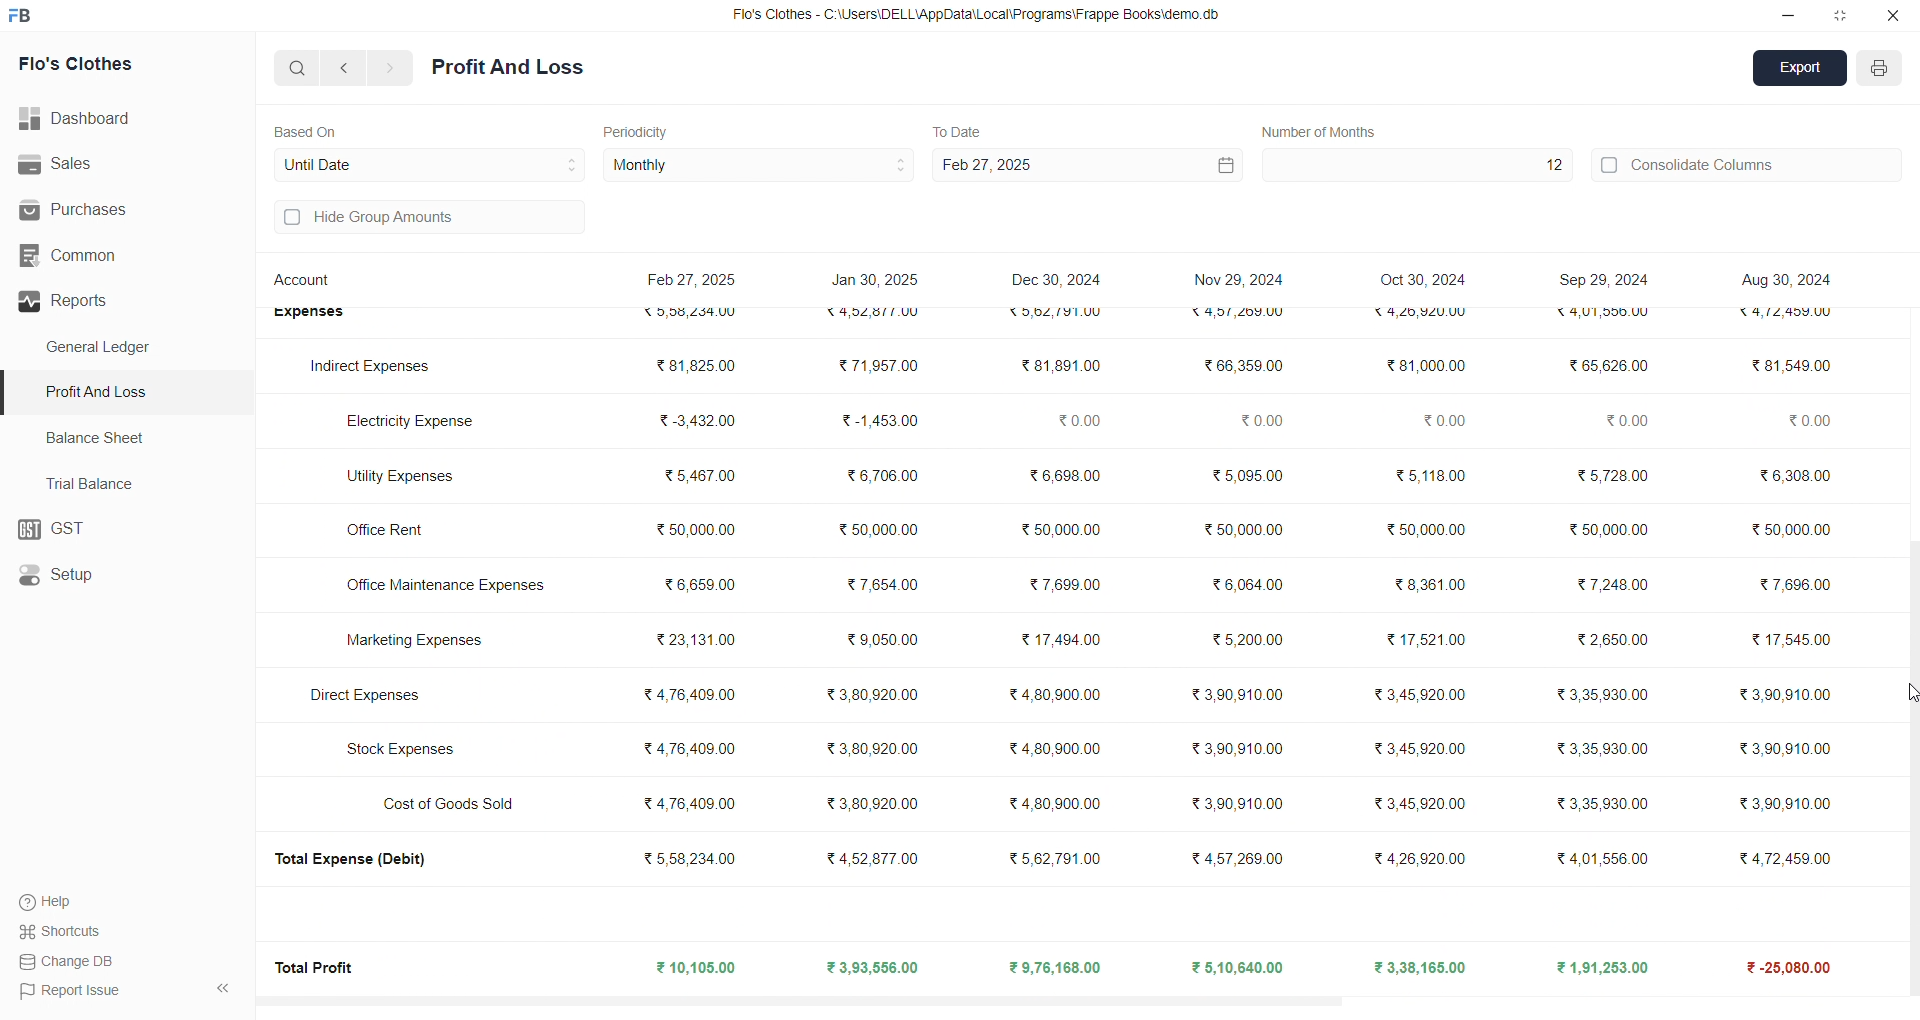  I want to click on ₹5,10,640.00, so click(1240, 967).